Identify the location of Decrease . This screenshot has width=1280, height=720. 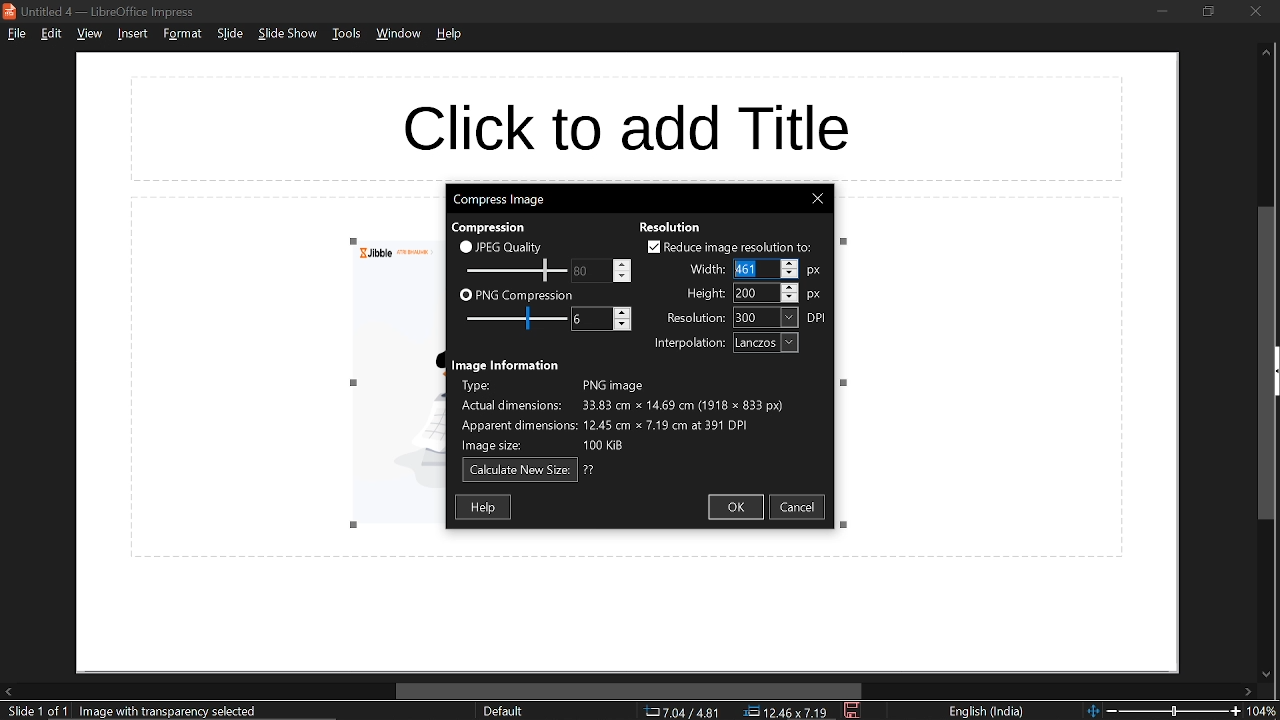
(790, 275).